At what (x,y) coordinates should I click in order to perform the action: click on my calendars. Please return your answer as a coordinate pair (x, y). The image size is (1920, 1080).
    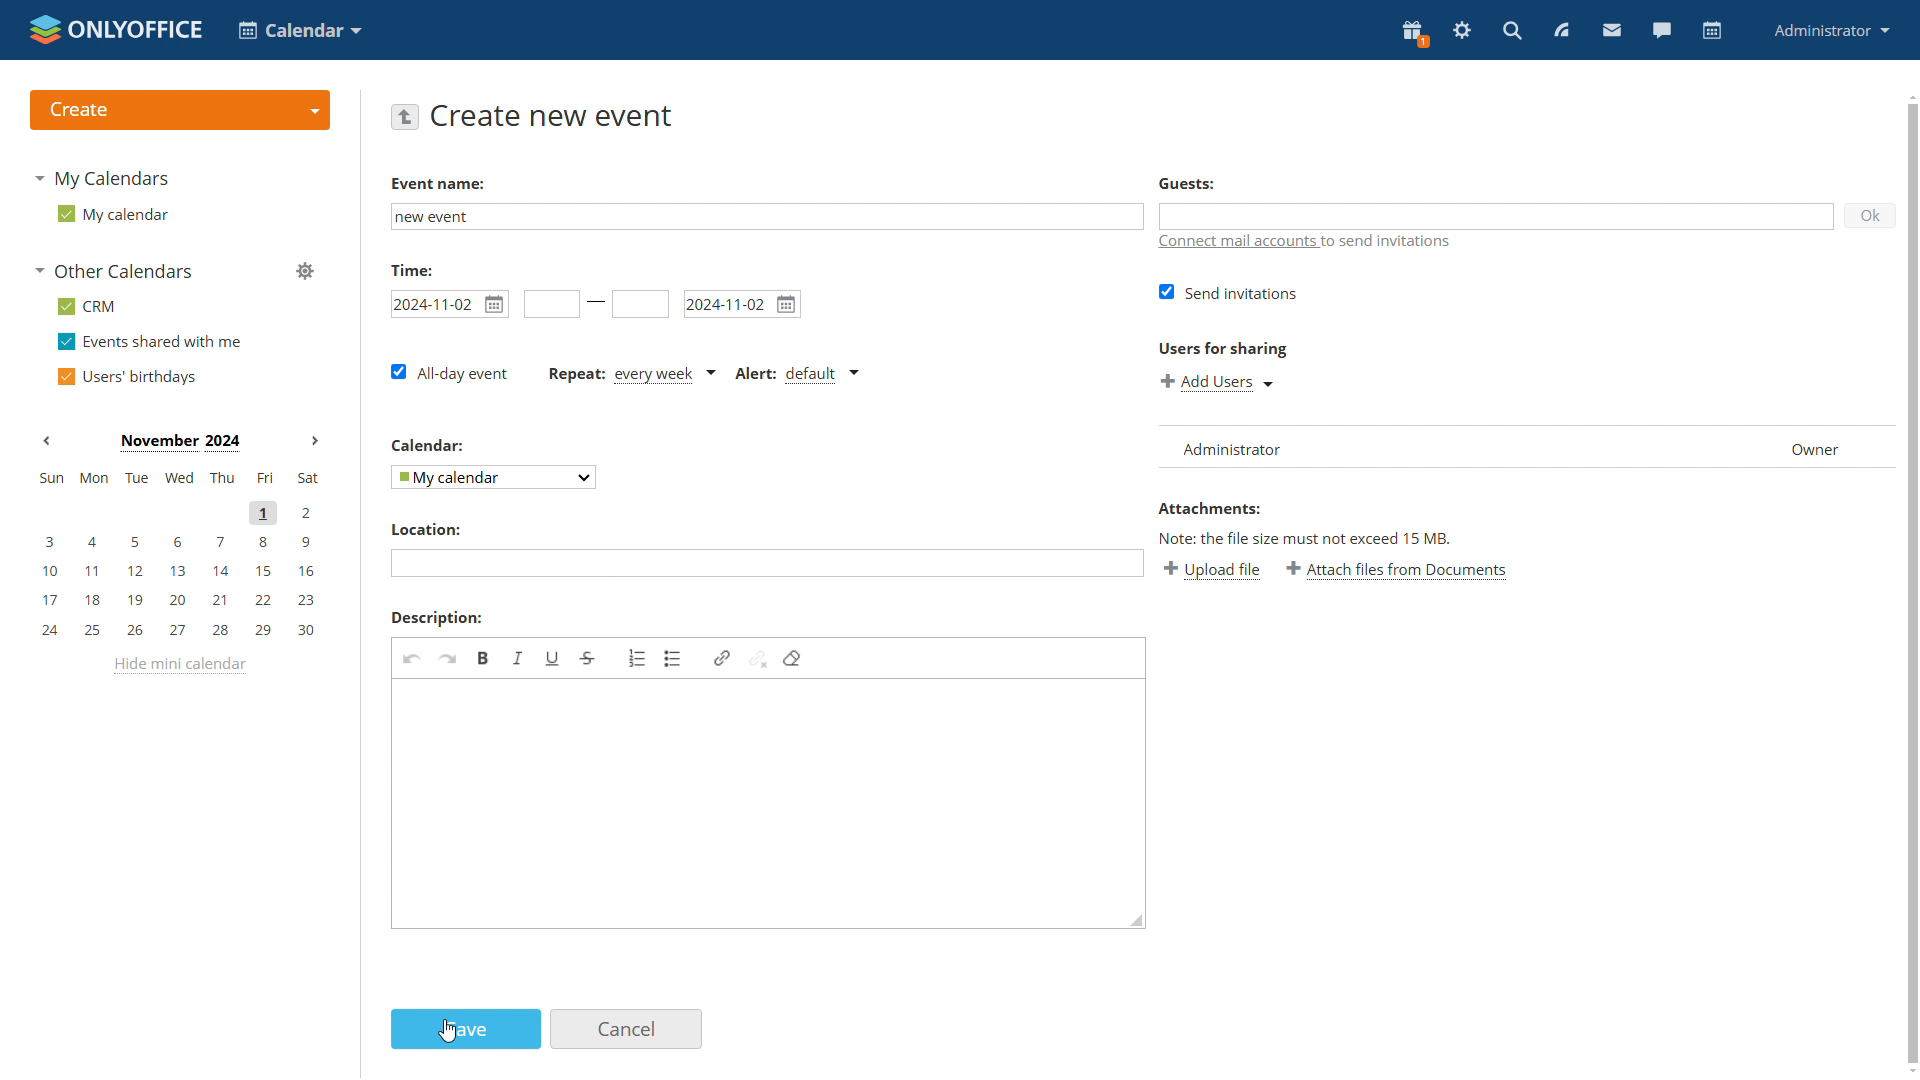
    Looking at the image, I should click on (106, 176).